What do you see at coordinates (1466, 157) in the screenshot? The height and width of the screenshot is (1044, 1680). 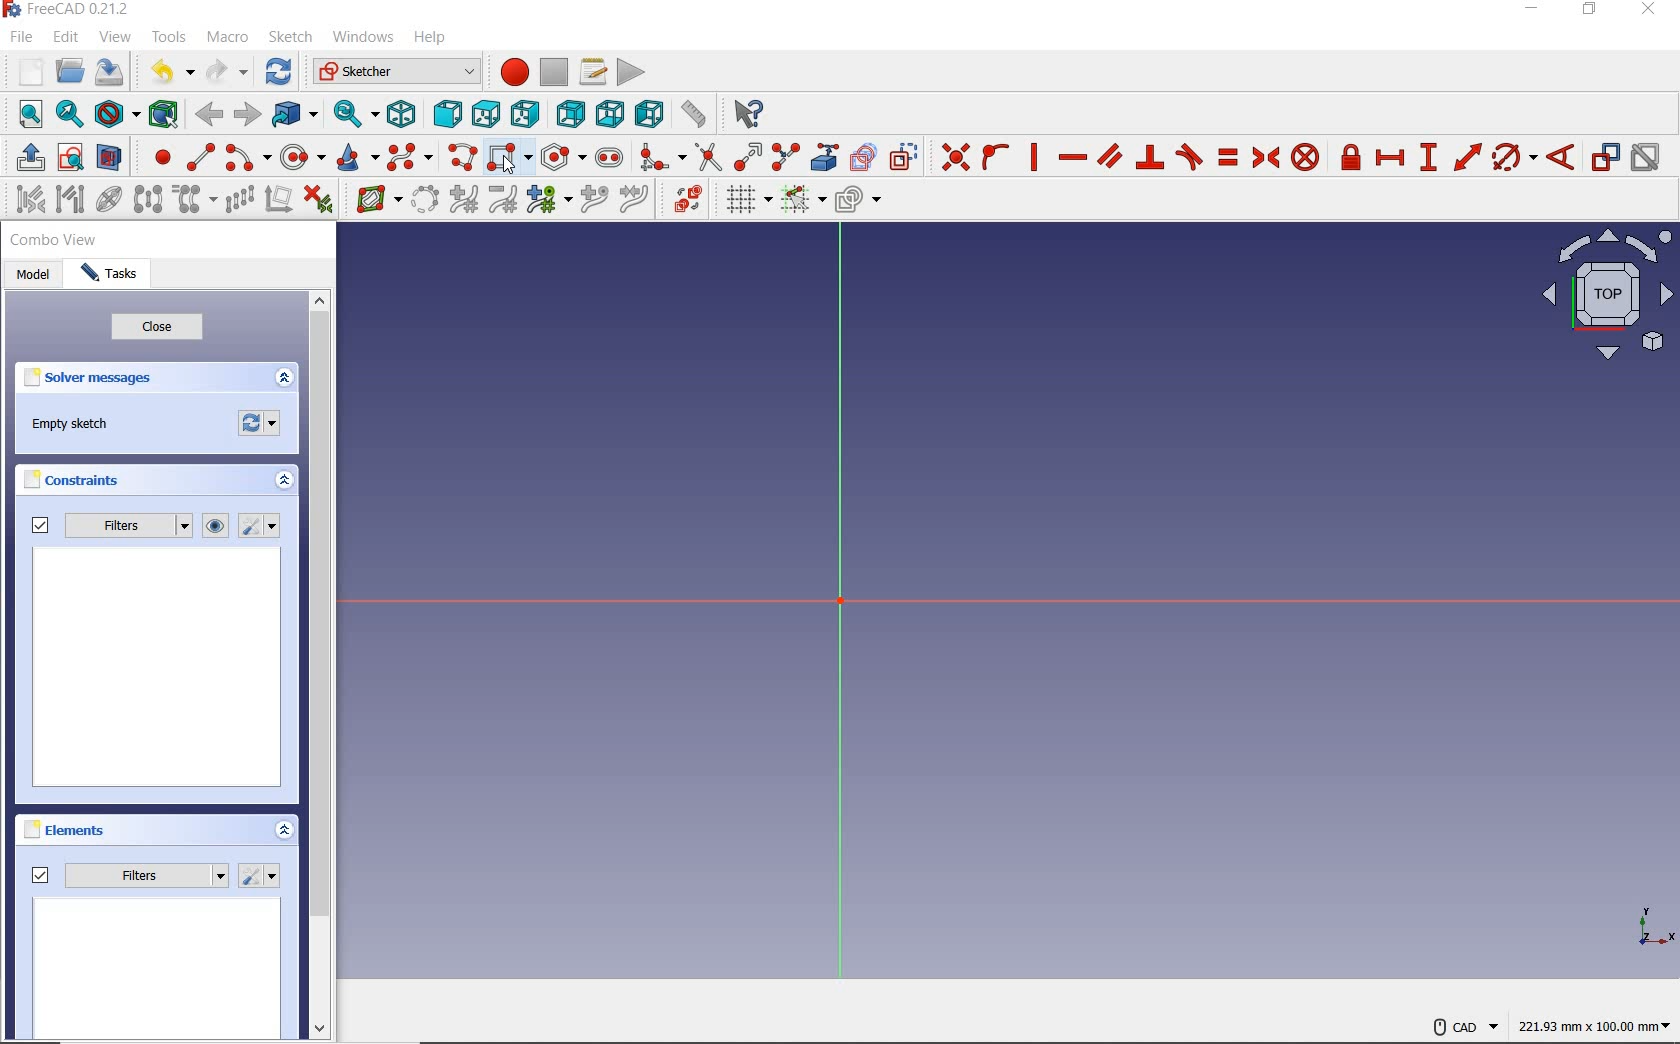 I see `constrain distance` at bounding box center [1466, 157].